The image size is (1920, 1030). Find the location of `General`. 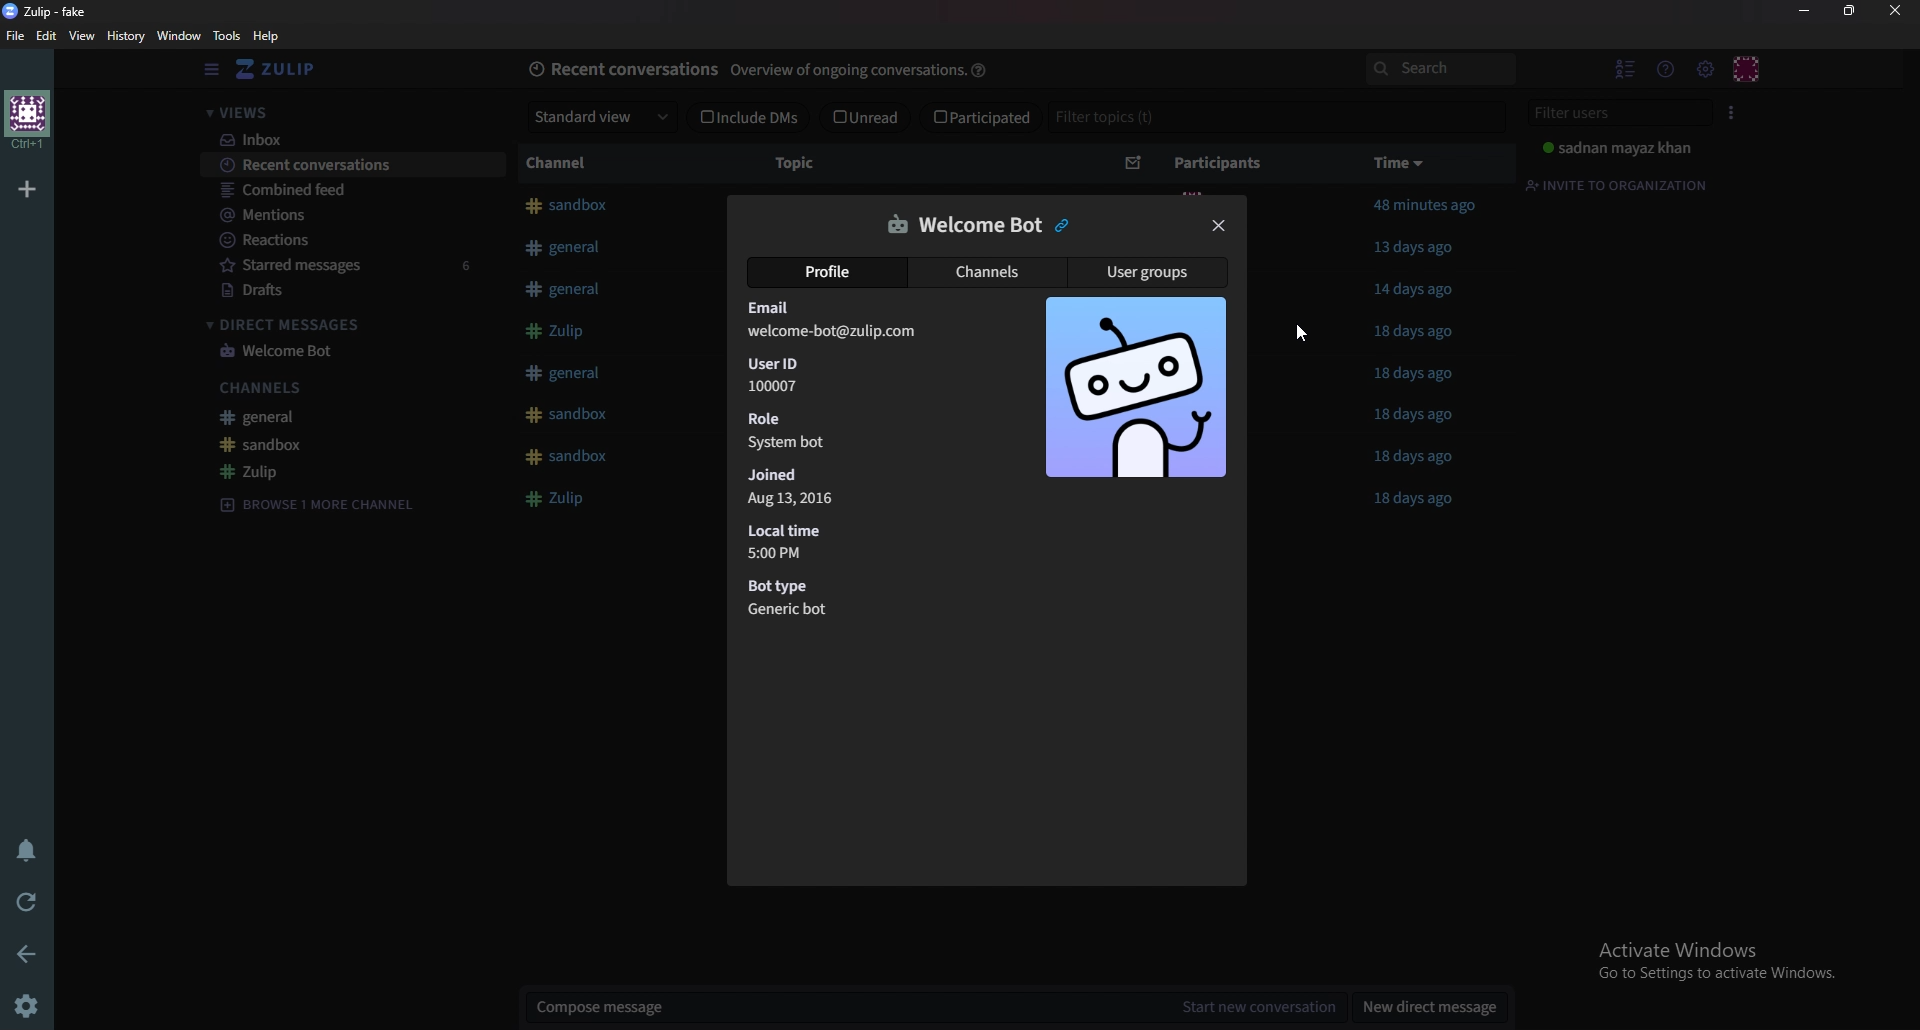

General is located at coordinates (360, 417).